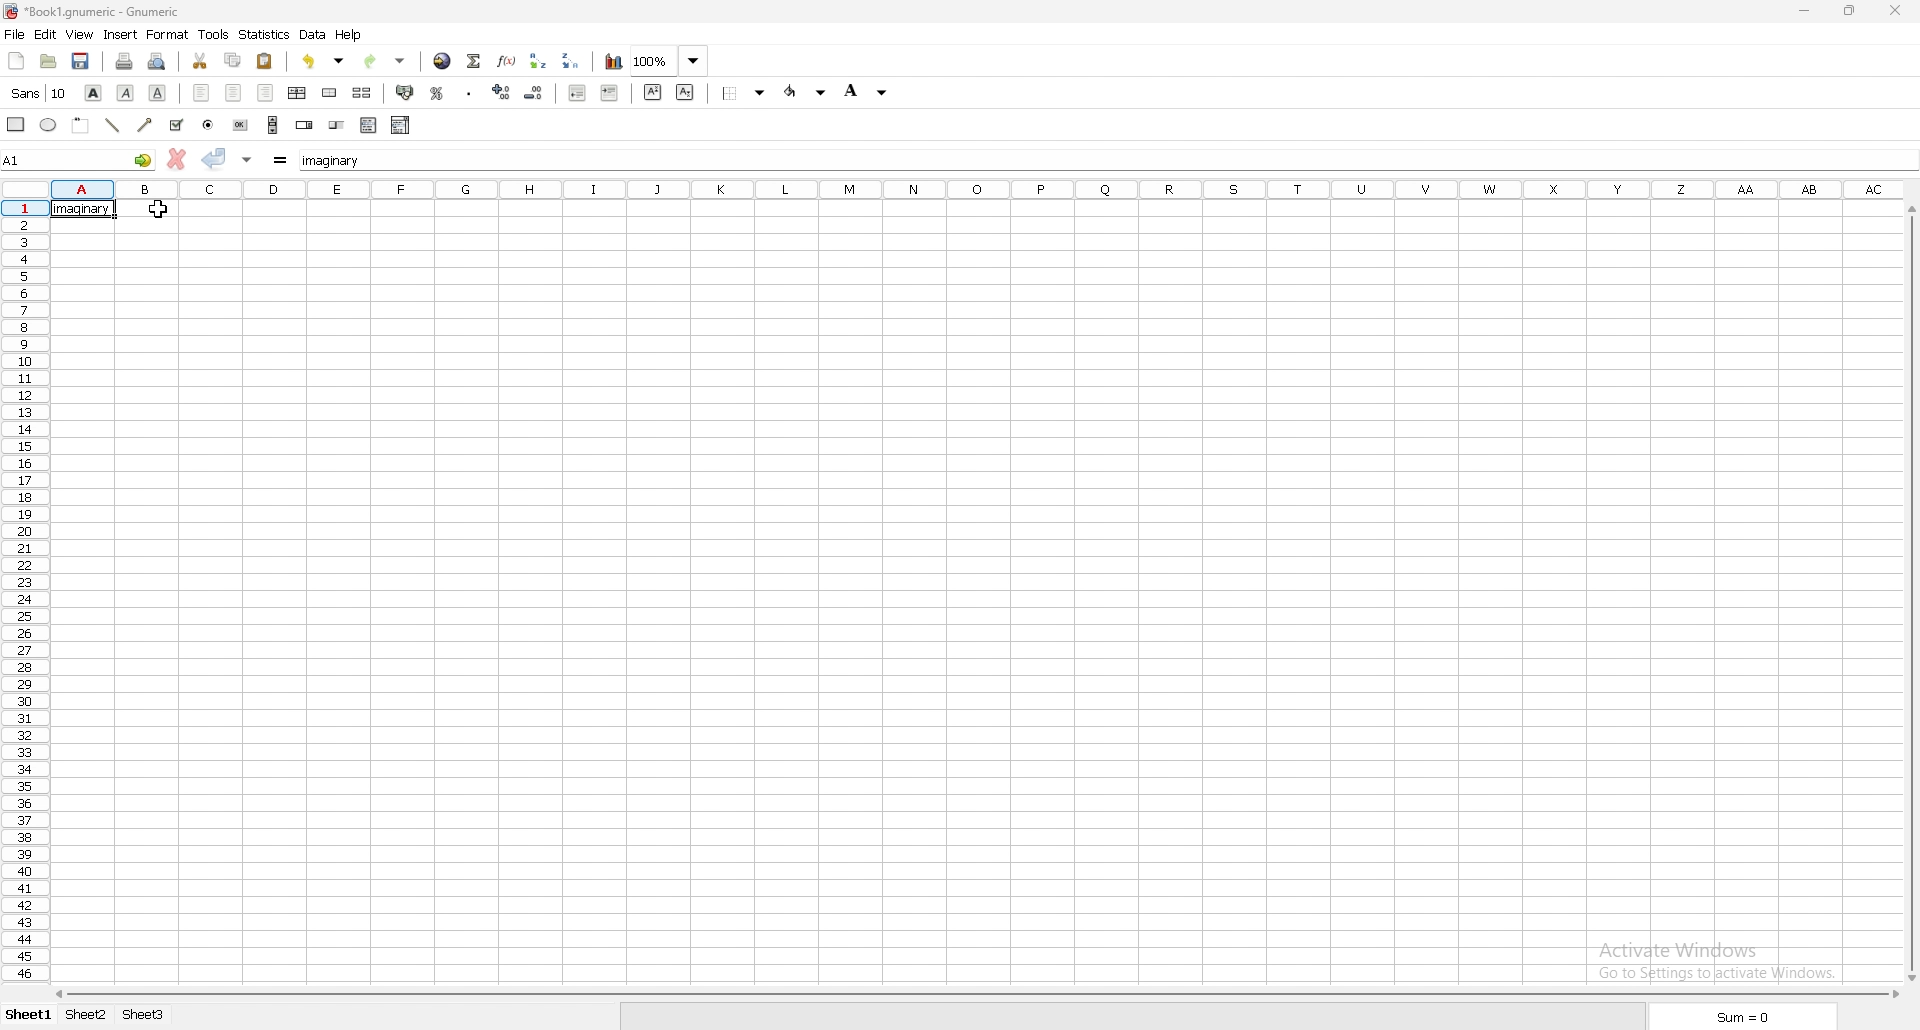  What do you see at coordinates (41, 93) in the screenshot?
I see `font` at bounding box center [41, 93].